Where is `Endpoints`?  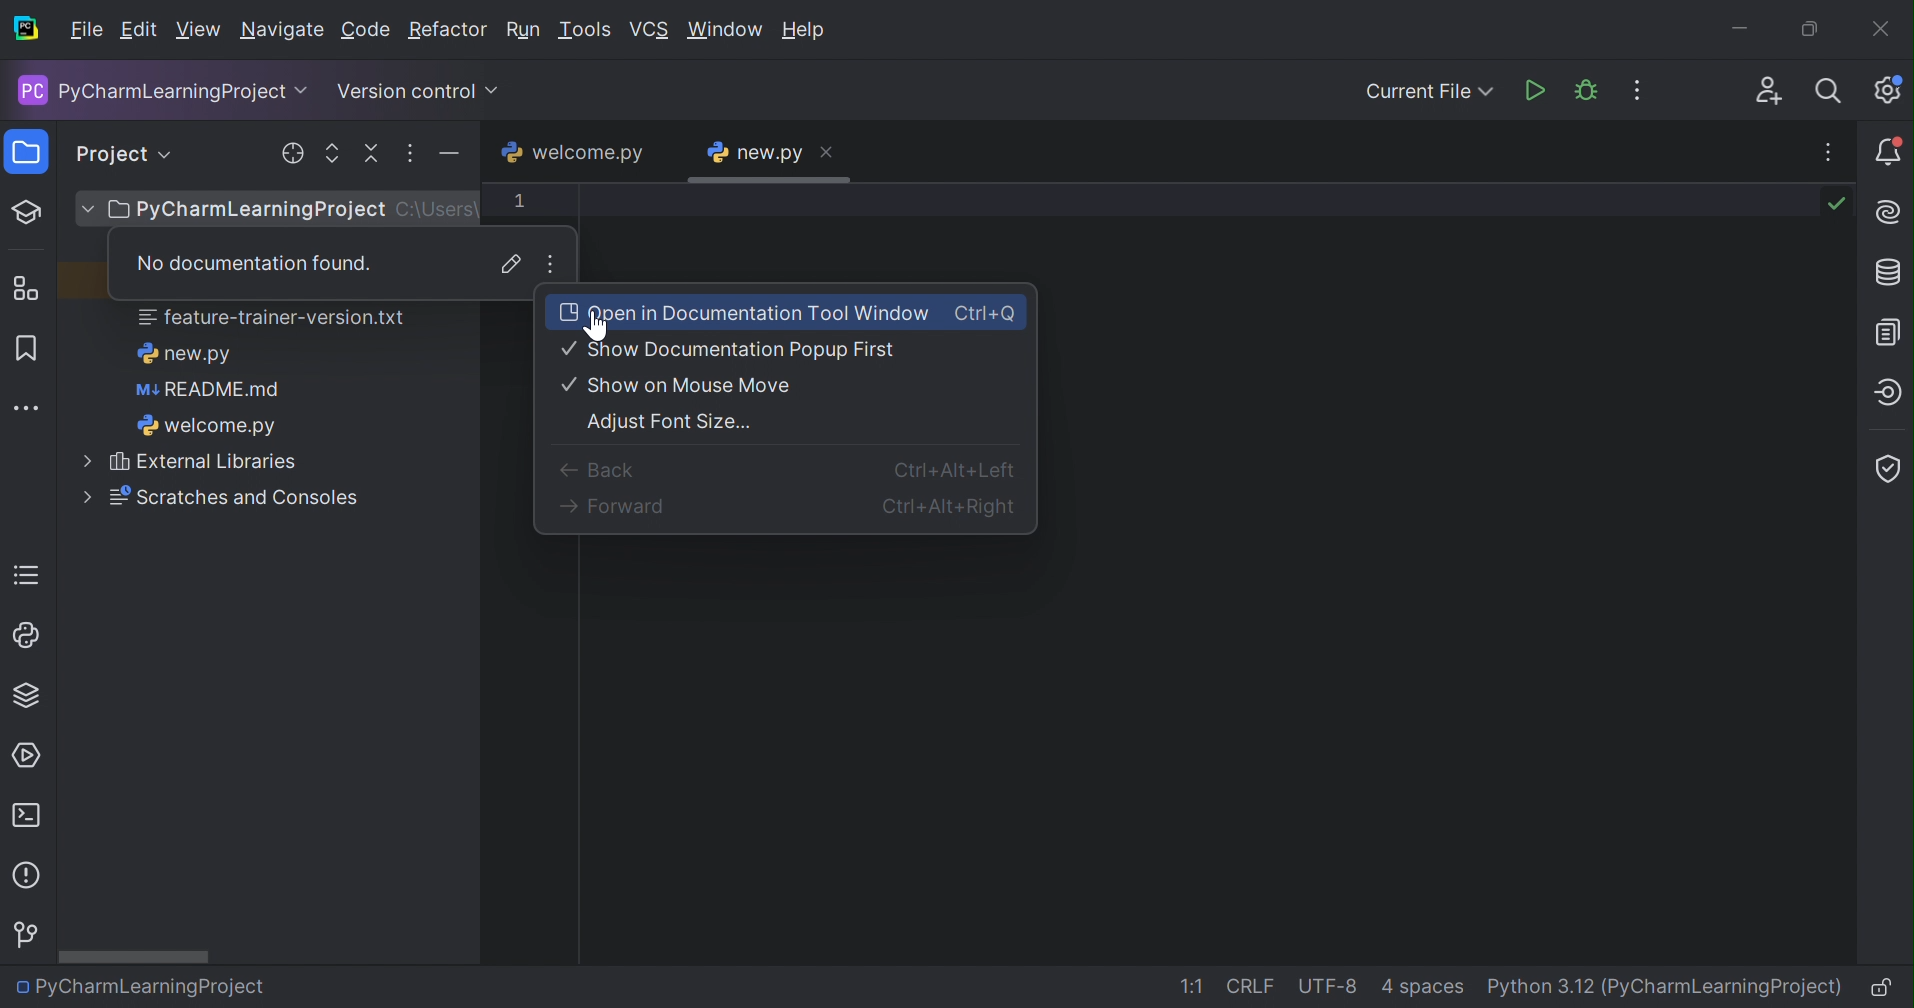
Endpoints is located at coordinates (1889, 393).